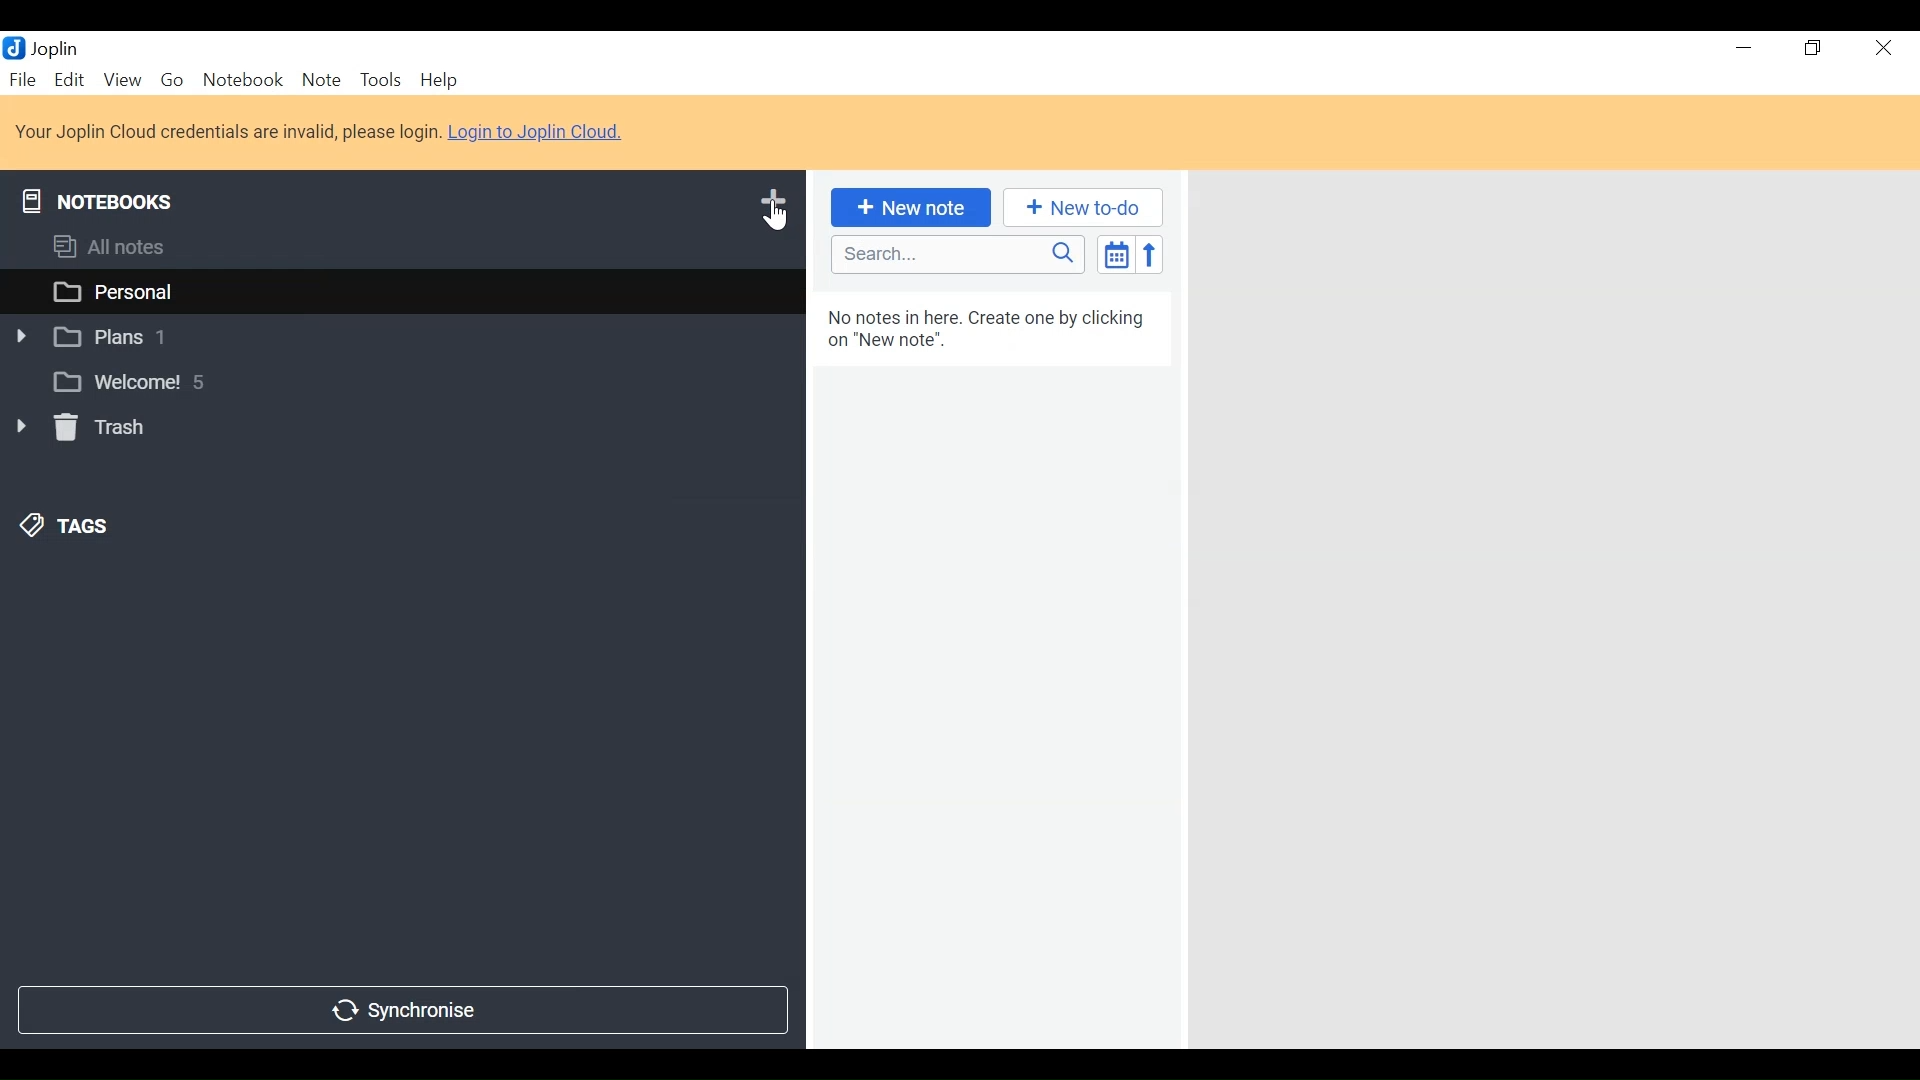 This screenshot has height=1080, width=1920. What do you see at coordinates (394, 334) in the screenshot?
I see `plans 1 ` at bounding box center [394, 334].